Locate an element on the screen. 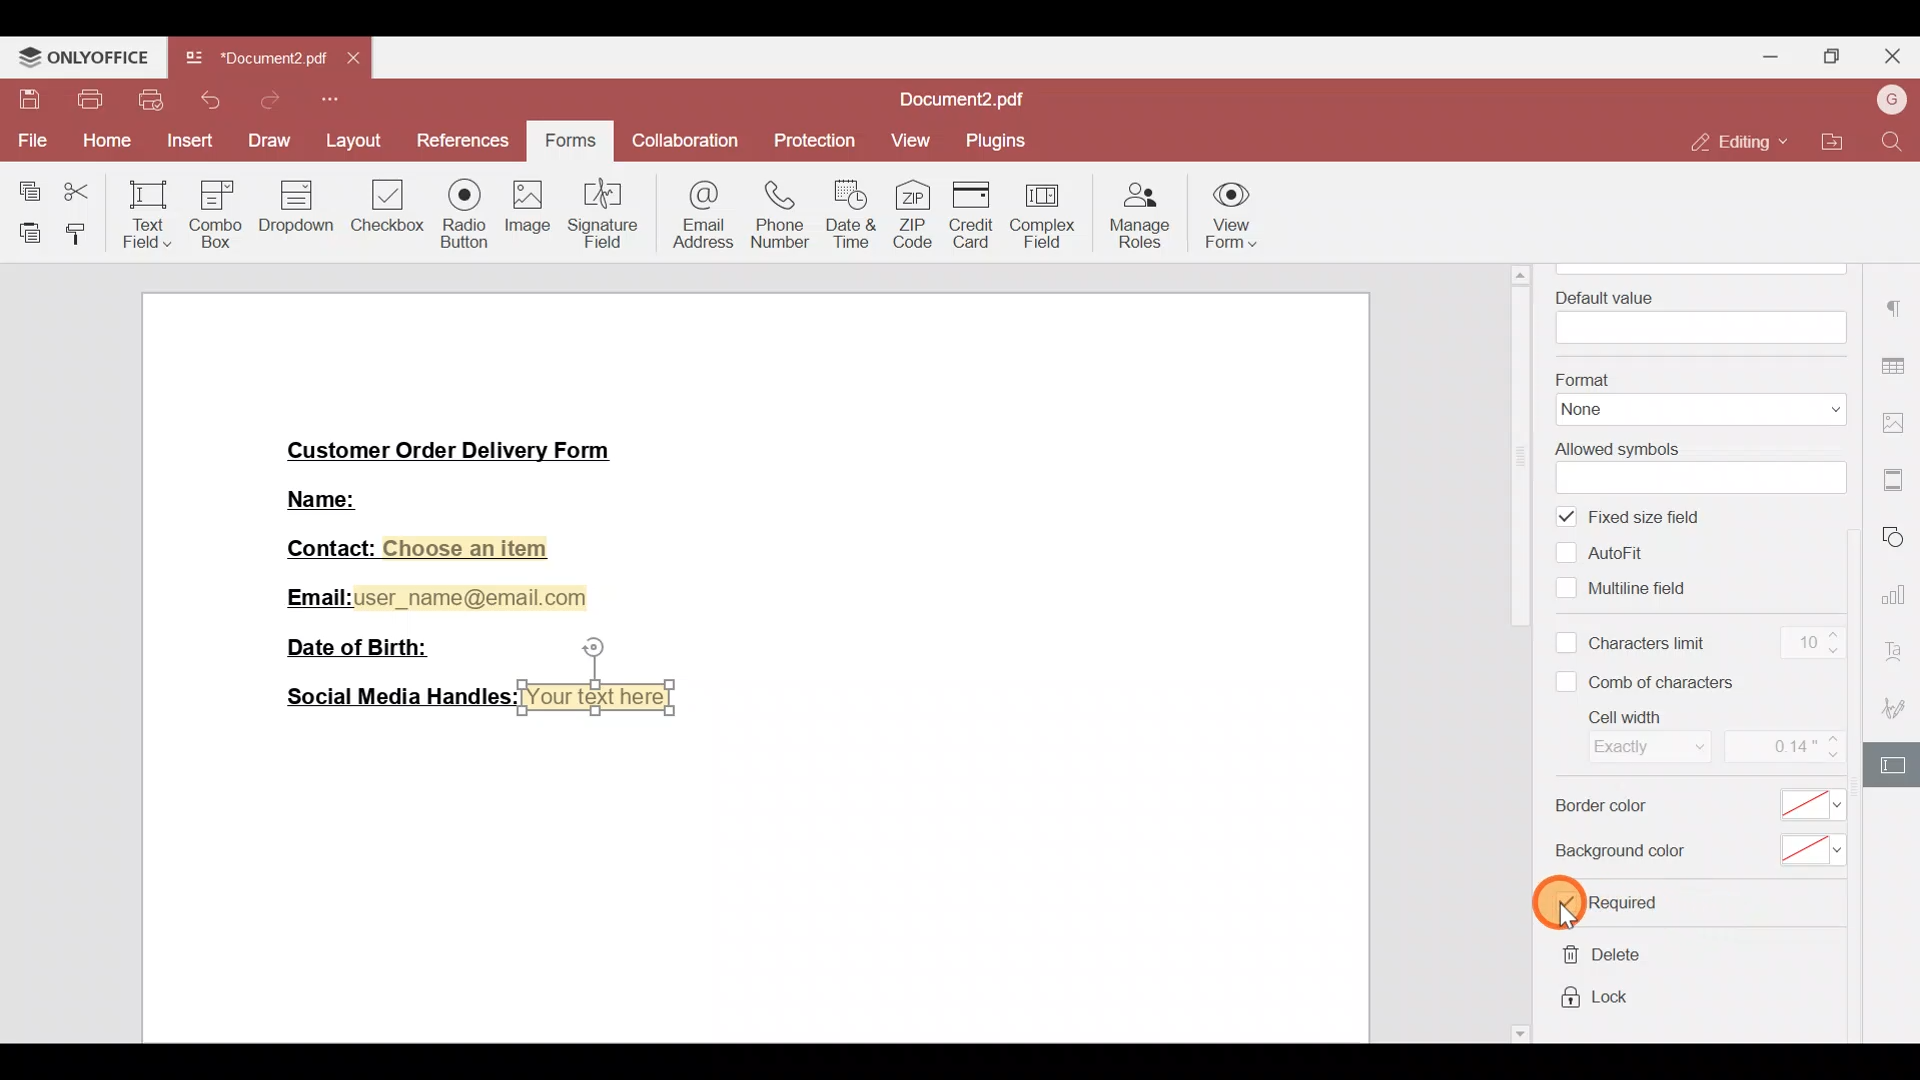  Layout is located at coordinates (351, 138).